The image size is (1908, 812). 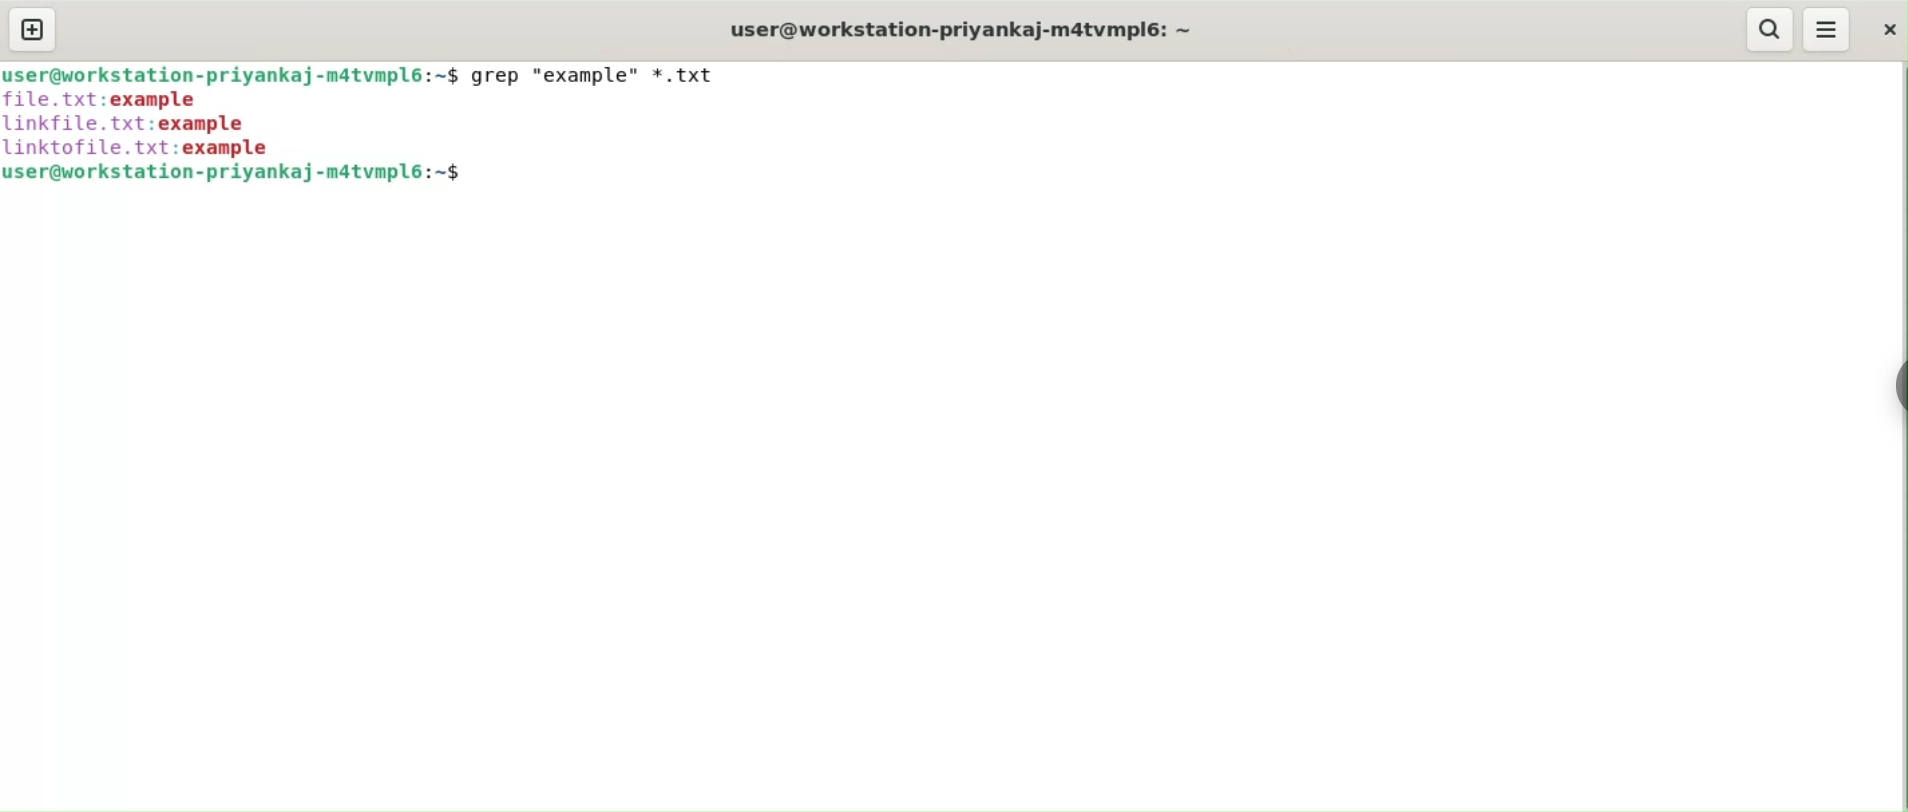 What do you see at coordinates (596, 74) in the screenshot?
I see `grep "example" *.txt` at bounding box center [596, 74].